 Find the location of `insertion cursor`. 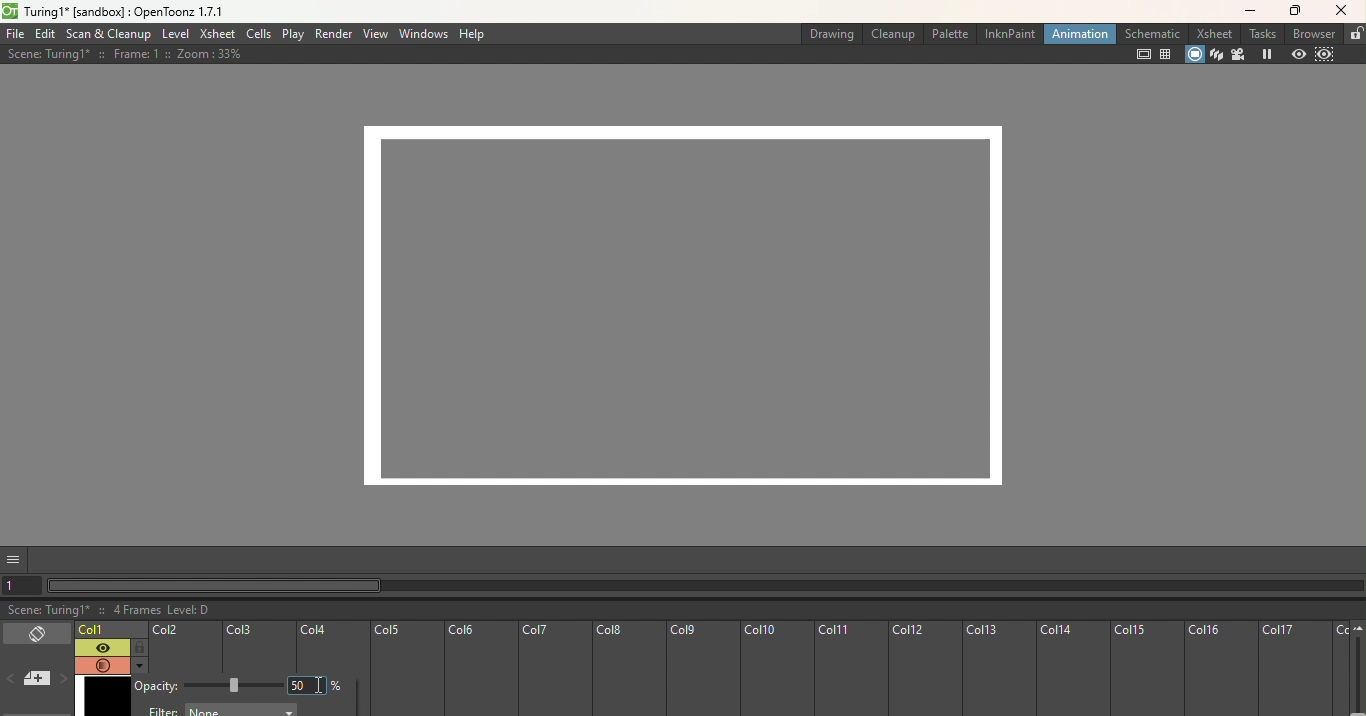

insertion cursor is located at coordinates (321, 687).